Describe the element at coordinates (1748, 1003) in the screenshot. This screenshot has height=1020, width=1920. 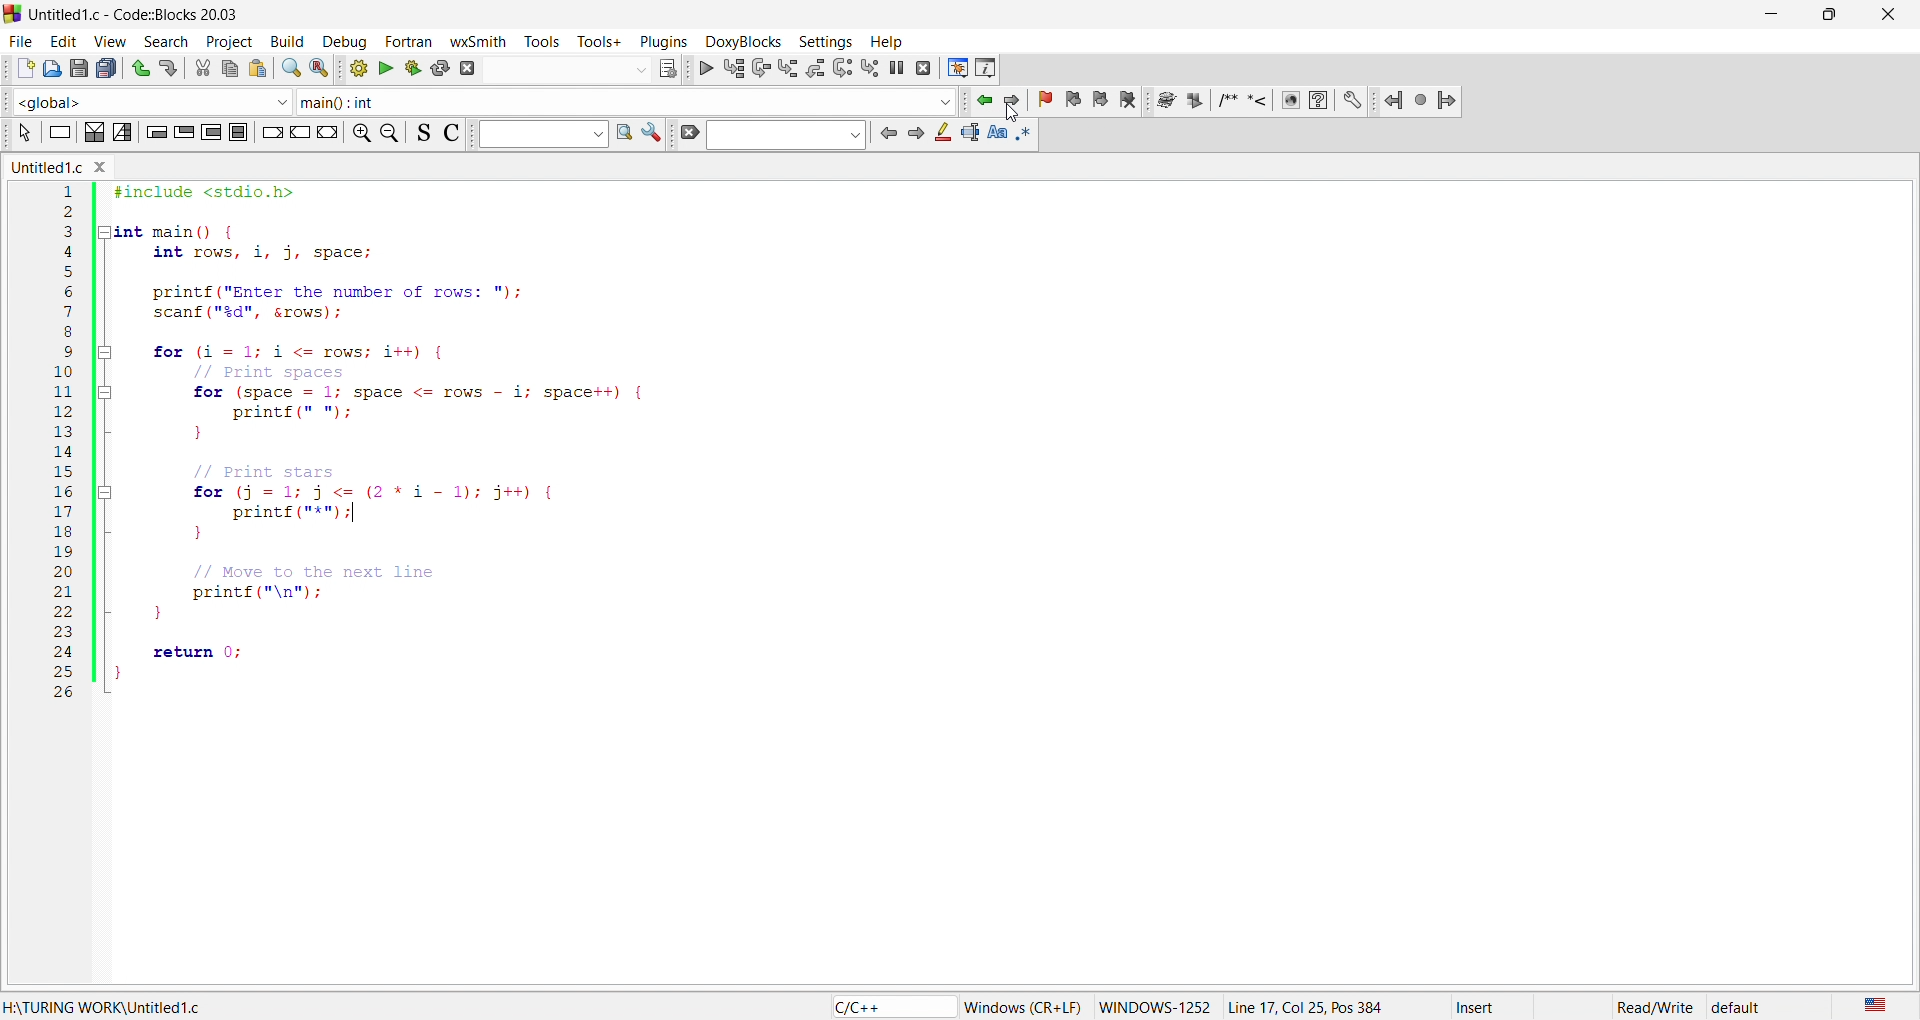
I see `default` at that location.